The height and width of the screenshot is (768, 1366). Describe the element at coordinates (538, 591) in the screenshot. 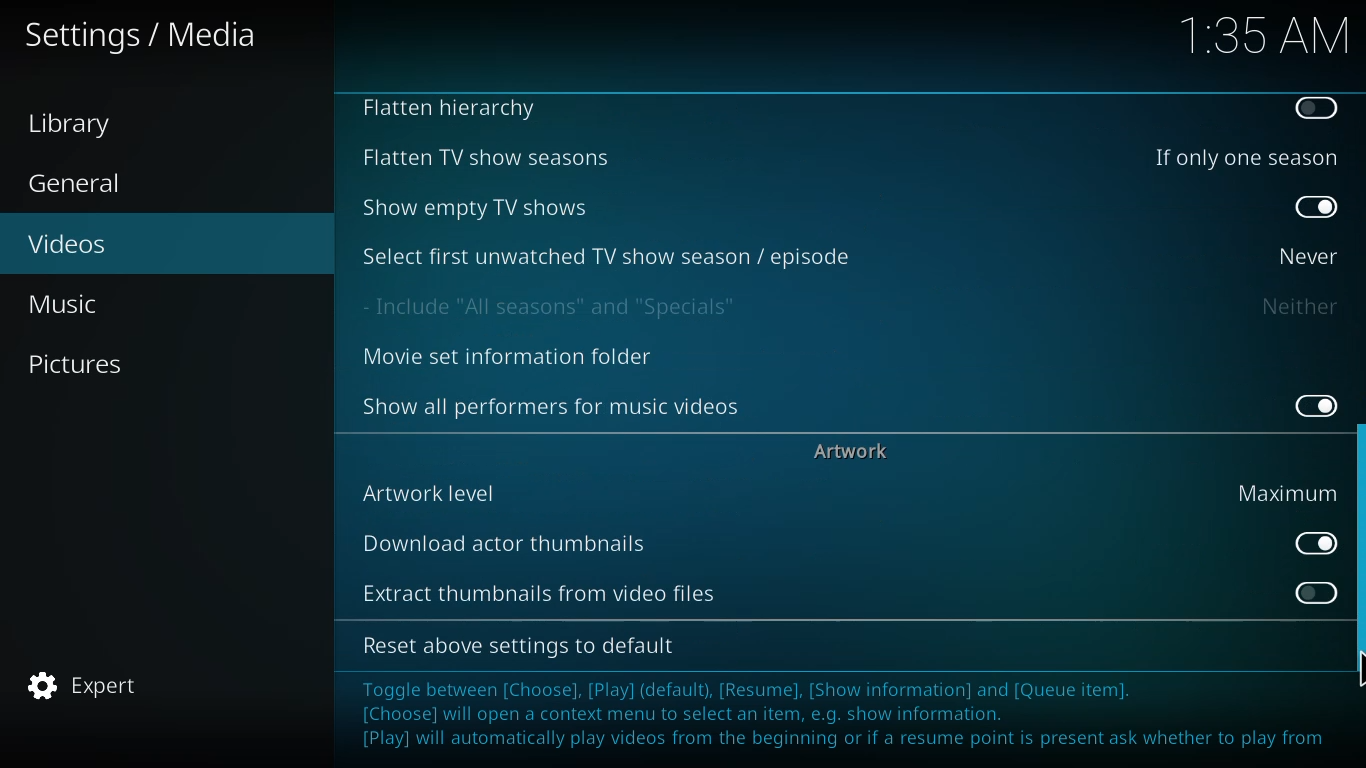

I see `extract thumbnails from video files` at that location.